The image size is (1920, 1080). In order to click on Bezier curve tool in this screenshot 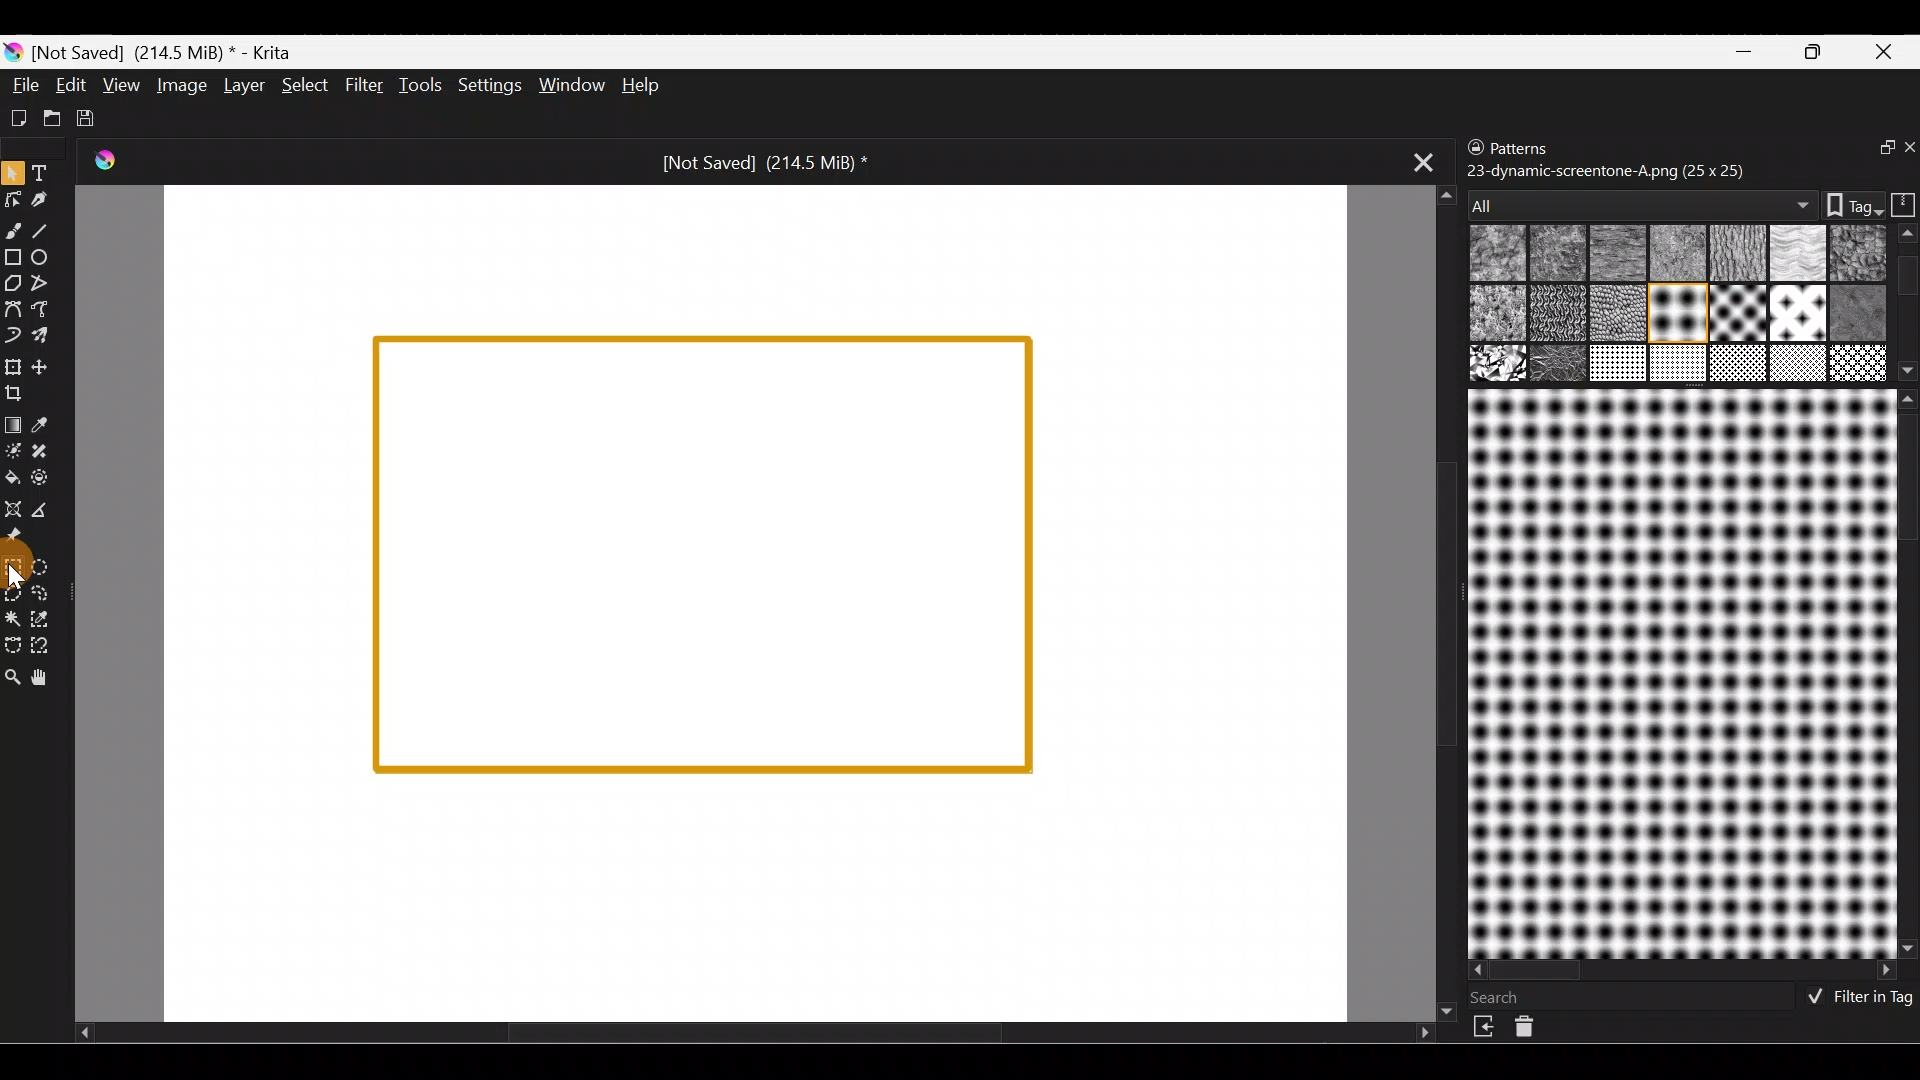, I will do `click(12, 311)`.